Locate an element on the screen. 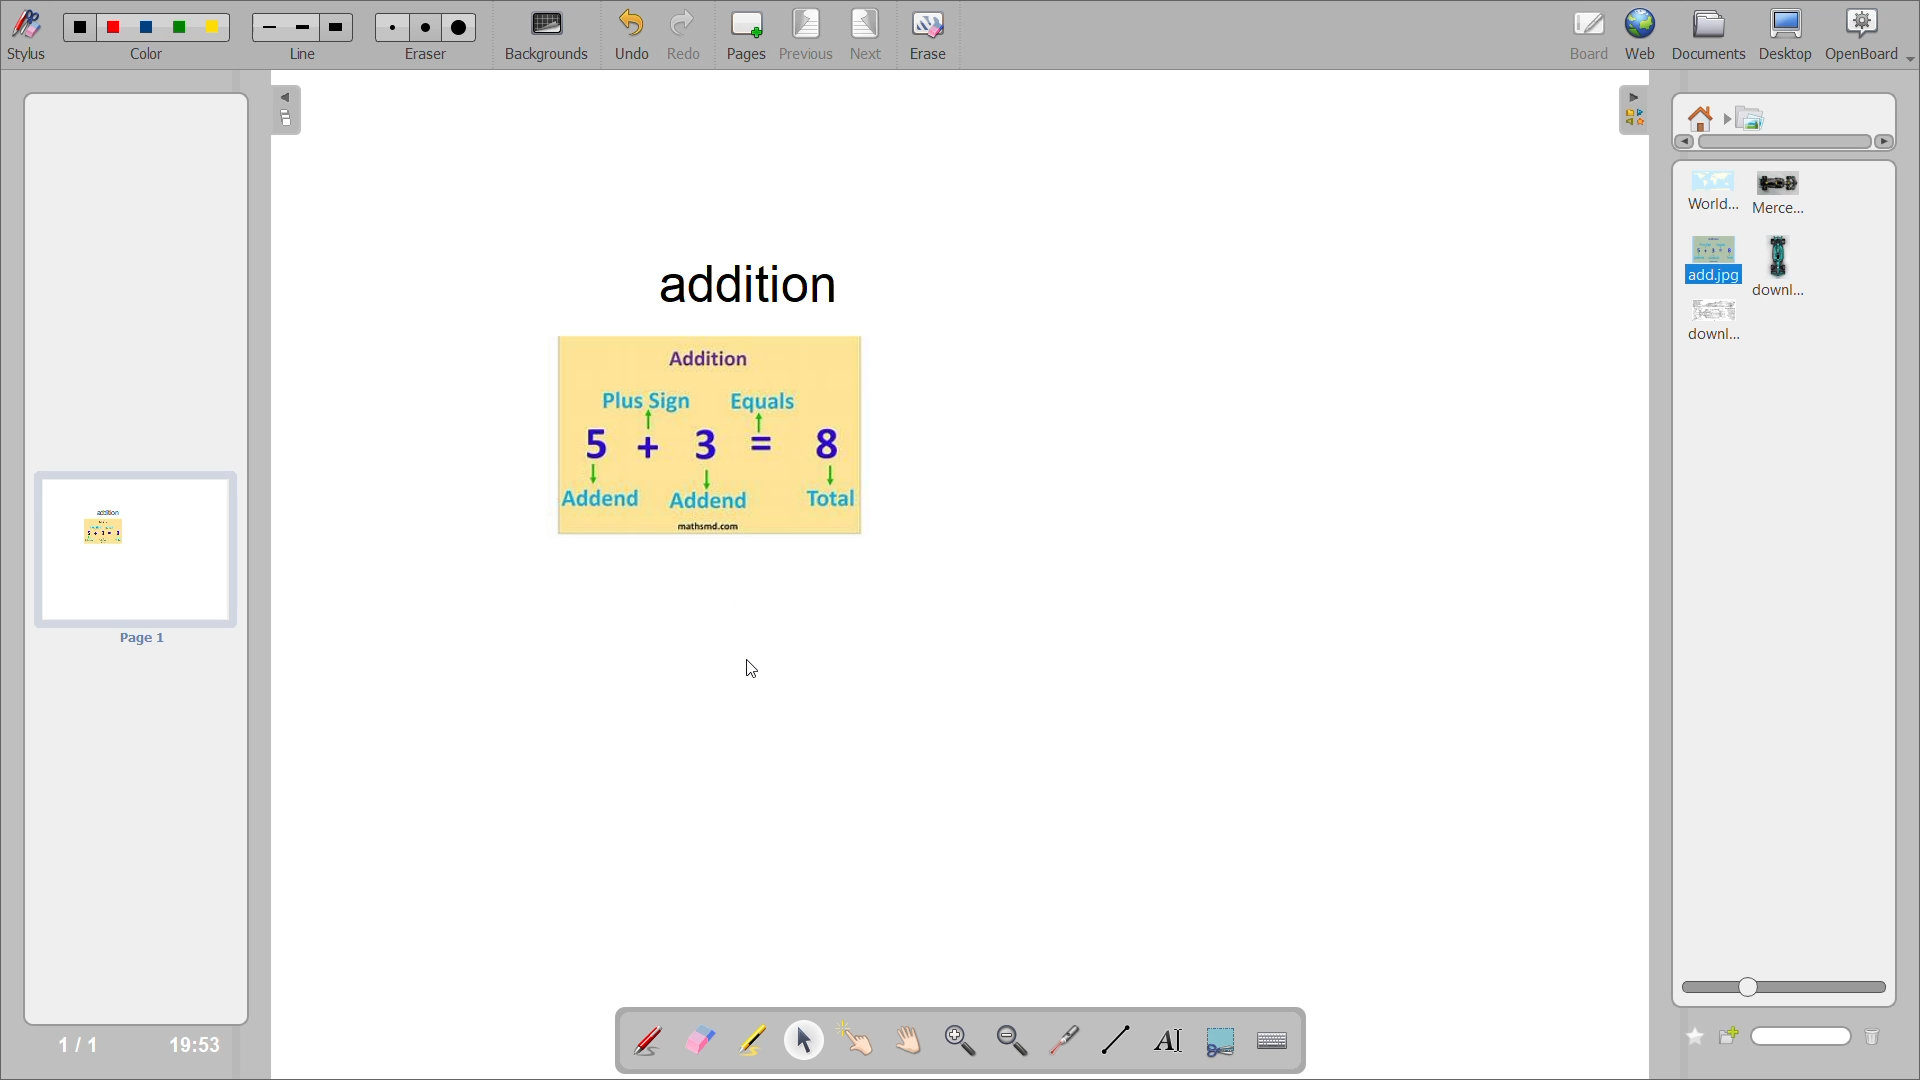 The image size is (1920, 1080). virtual laser pointer is located at coordinates (1063, 1040).